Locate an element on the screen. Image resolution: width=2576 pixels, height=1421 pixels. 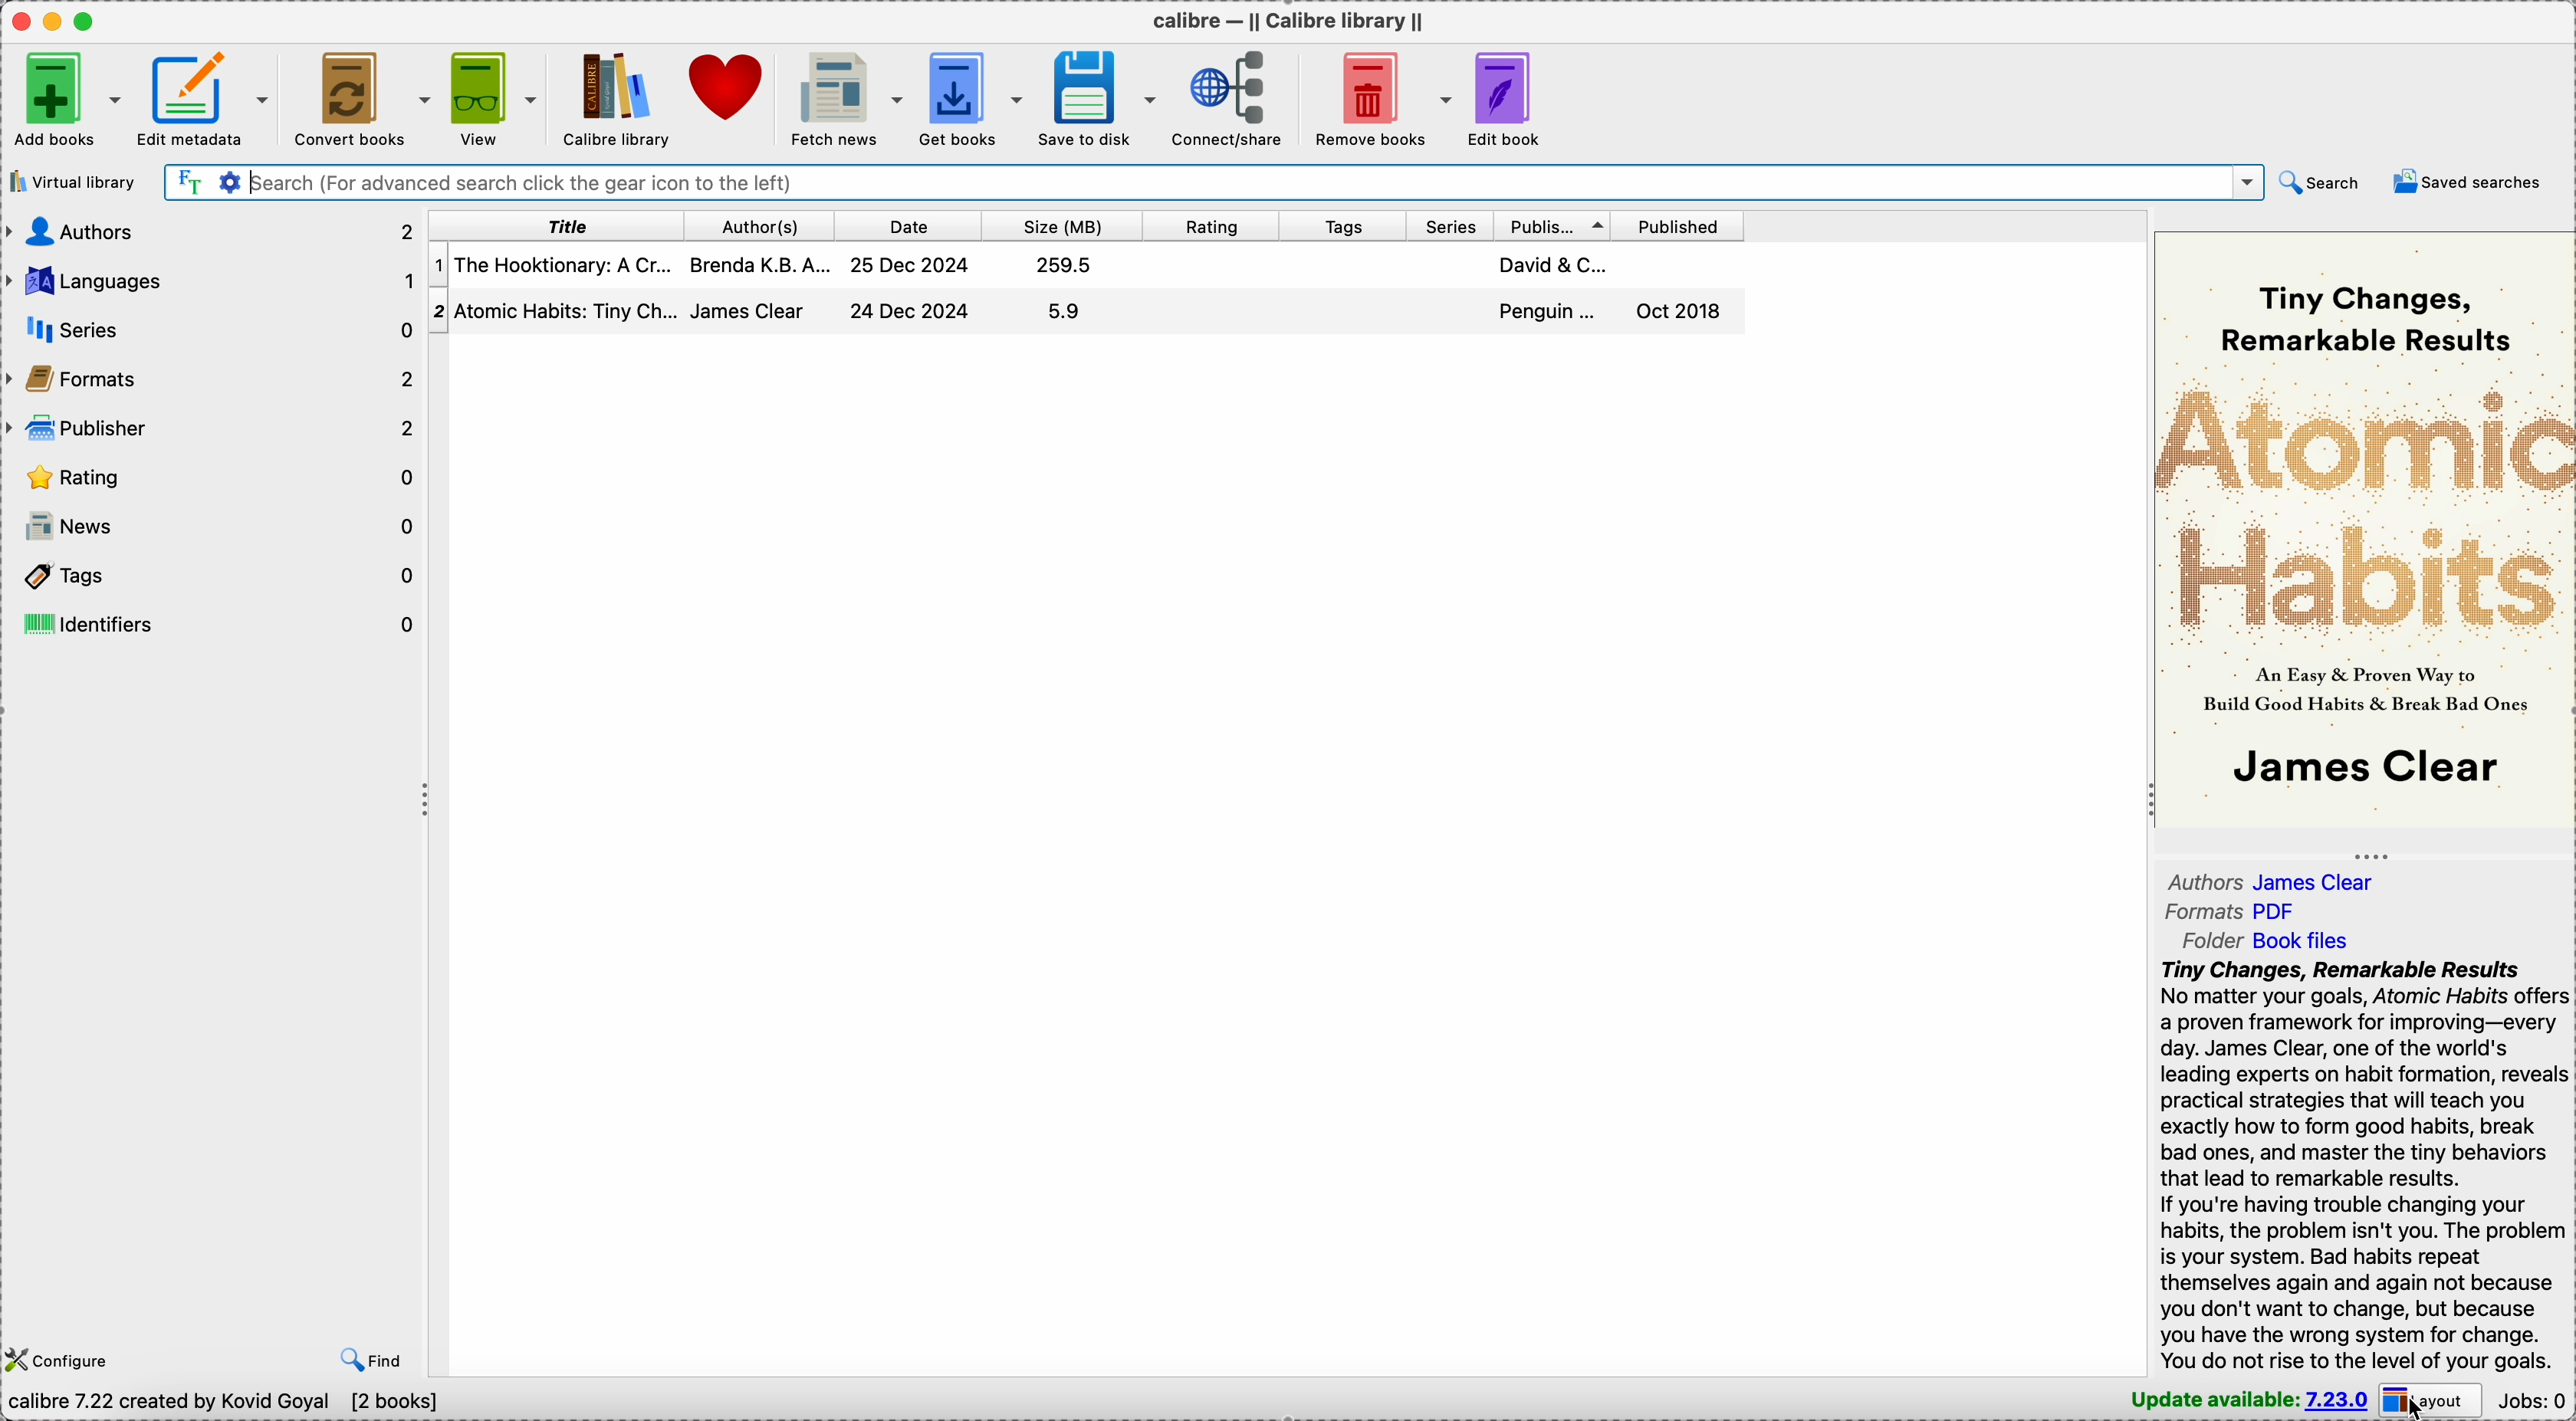
publisher is located at coordinates (213, 432).